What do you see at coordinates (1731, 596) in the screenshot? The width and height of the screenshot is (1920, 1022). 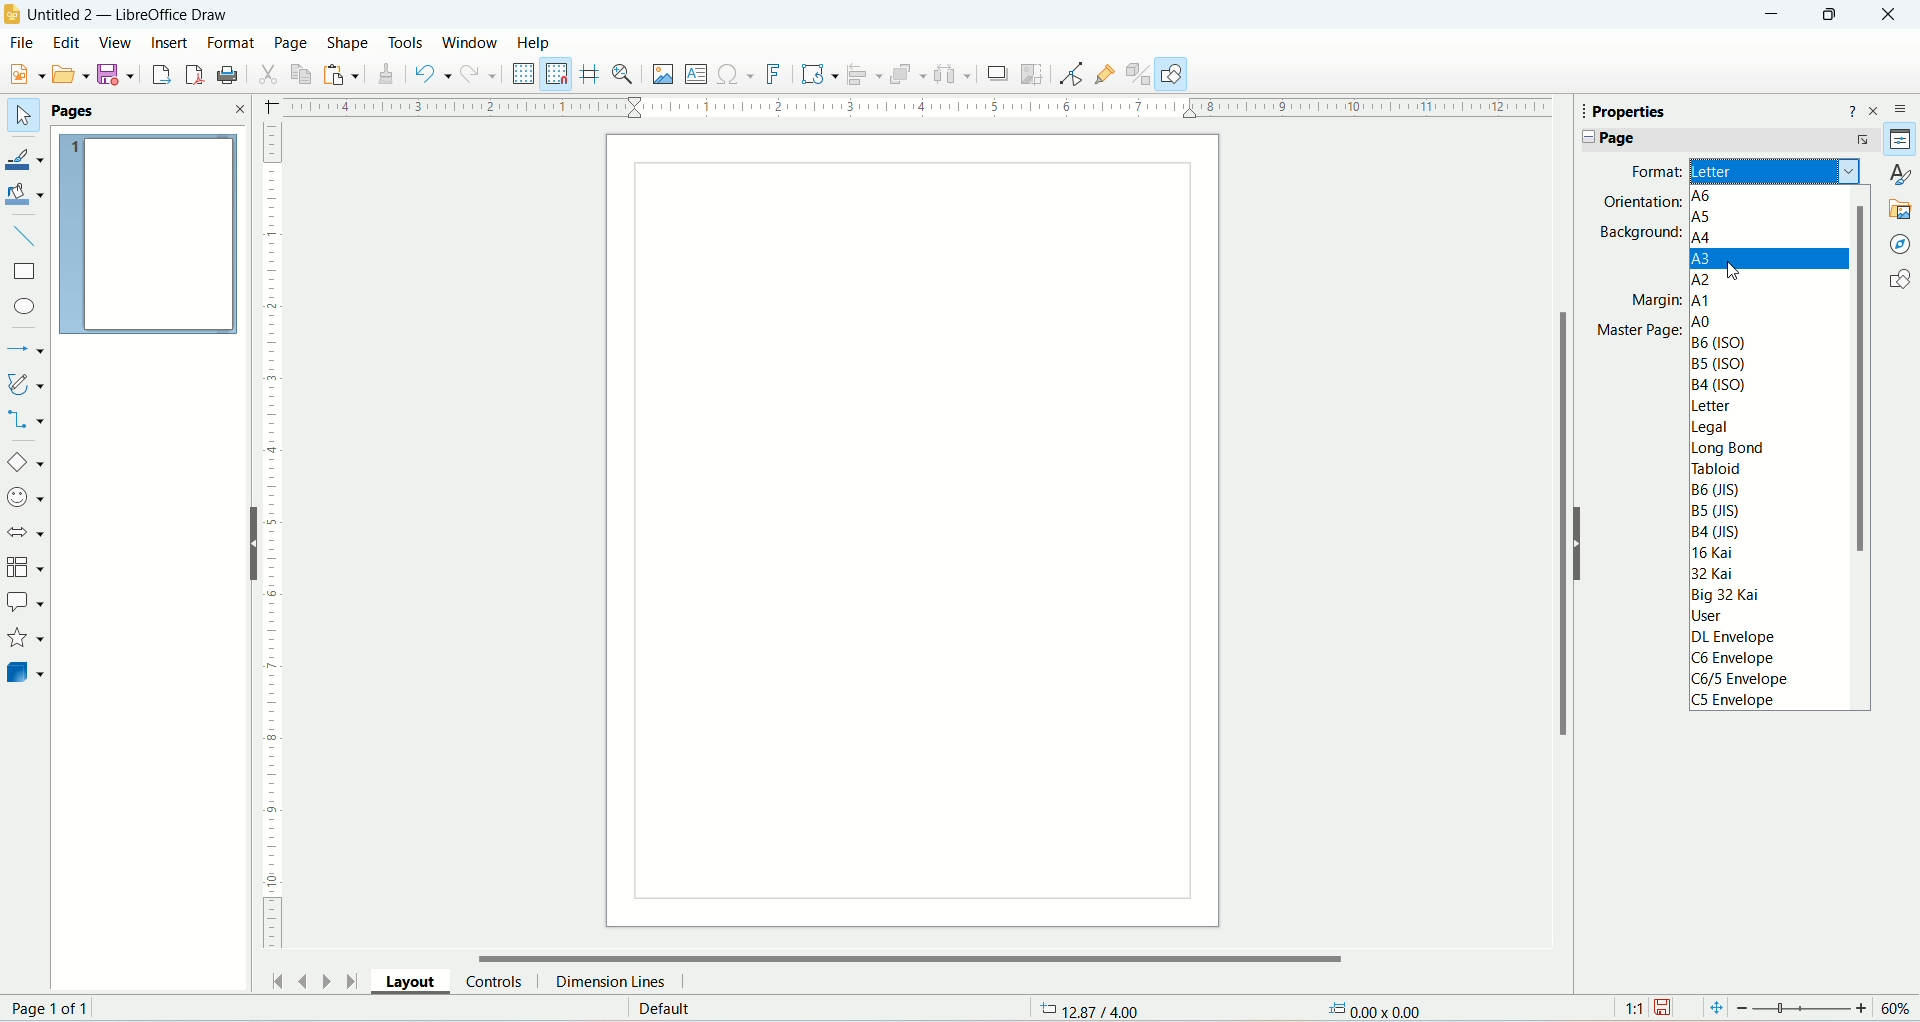 I see `big 32` at bounding box center [1731, 596].